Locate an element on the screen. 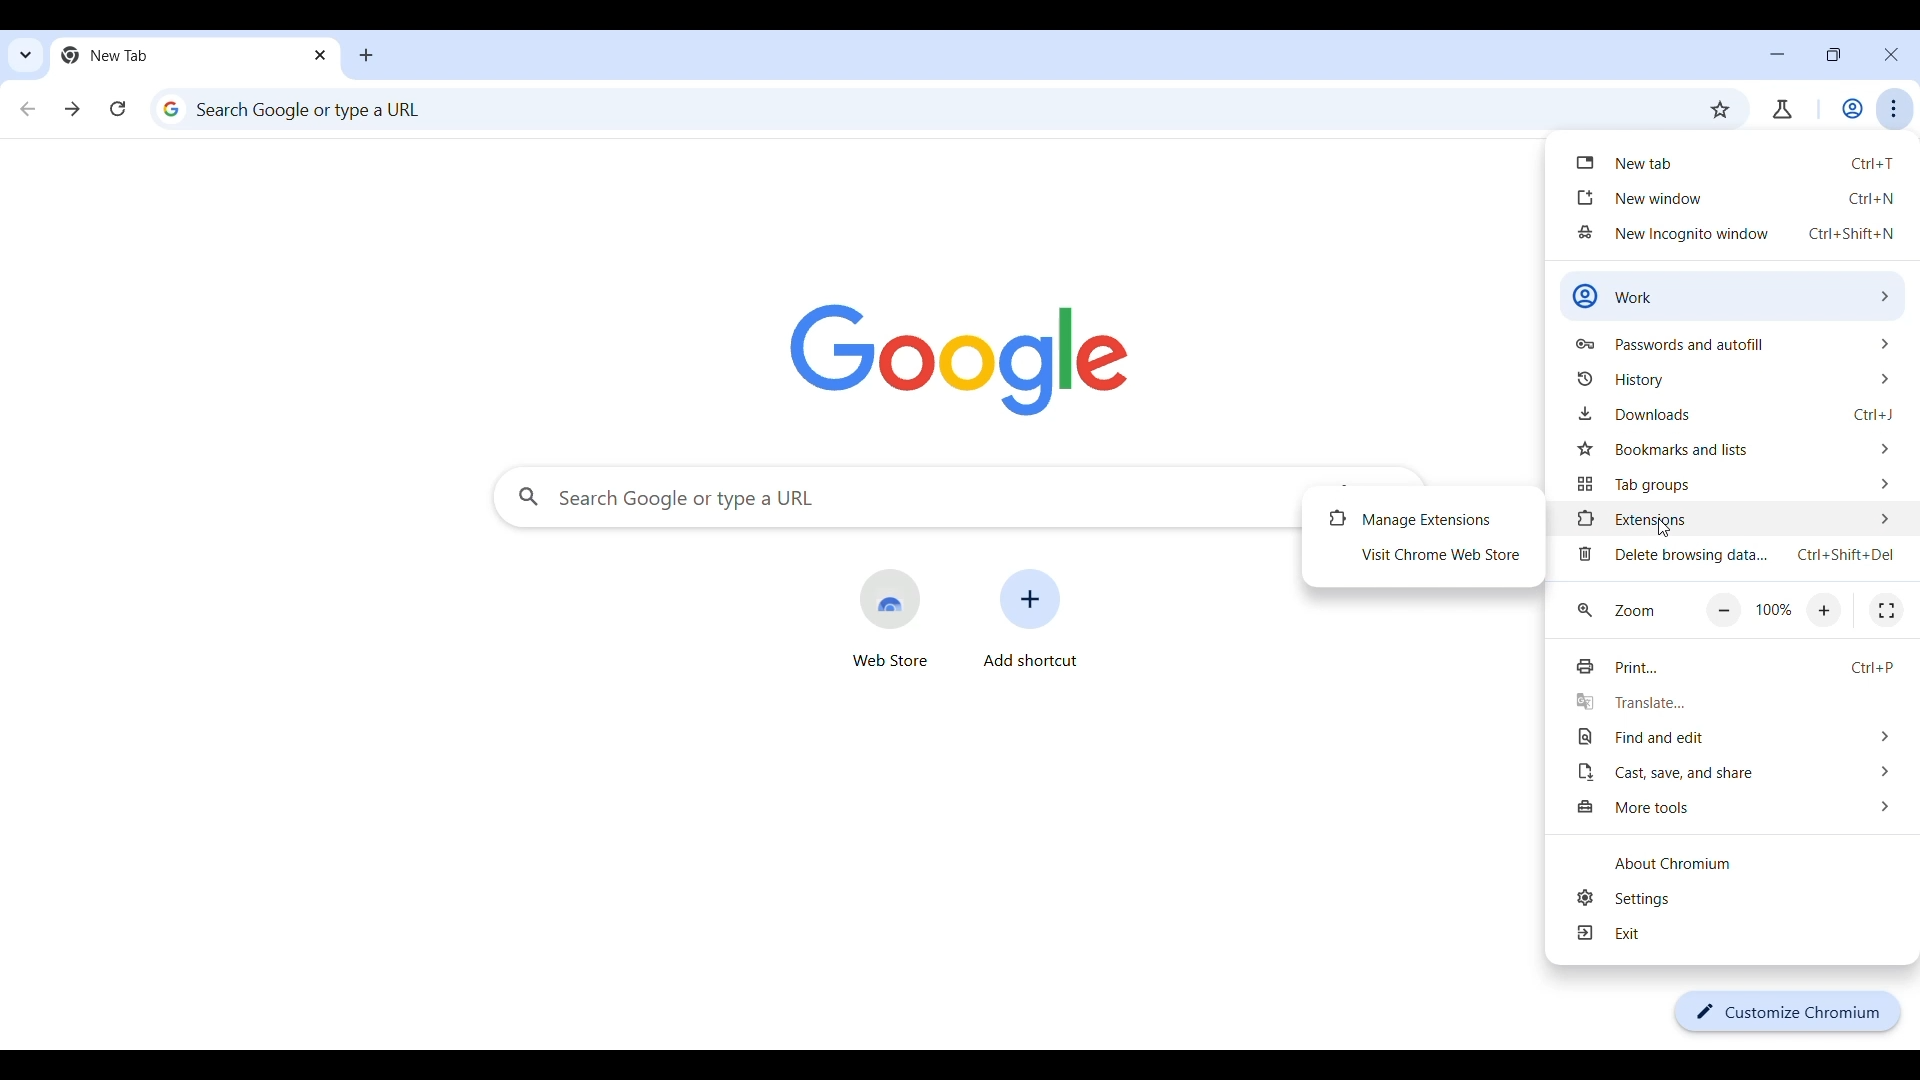 The image size is (1920, 1080). Close interface is located at coordinates (1891, 54).